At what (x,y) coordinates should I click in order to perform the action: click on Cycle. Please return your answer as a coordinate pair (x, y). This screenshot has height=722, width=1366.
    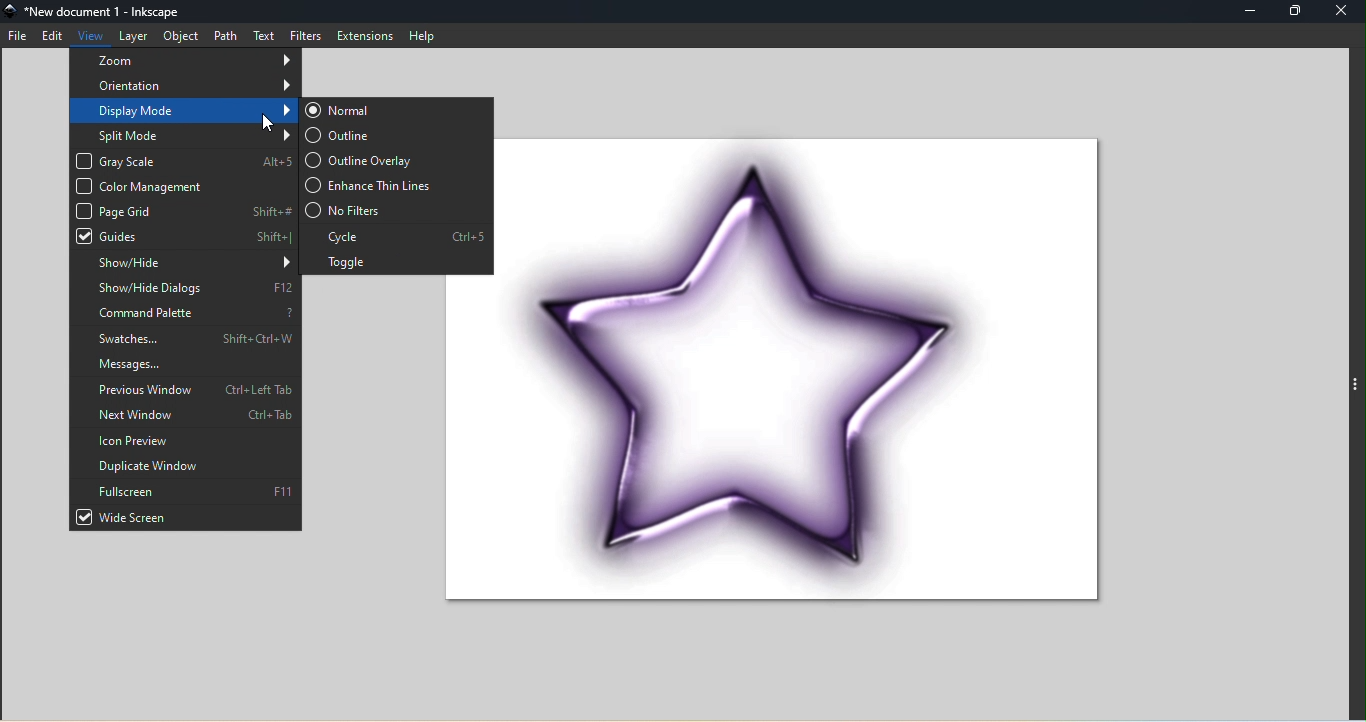
    Looking at the image, I should click on (396, 236).